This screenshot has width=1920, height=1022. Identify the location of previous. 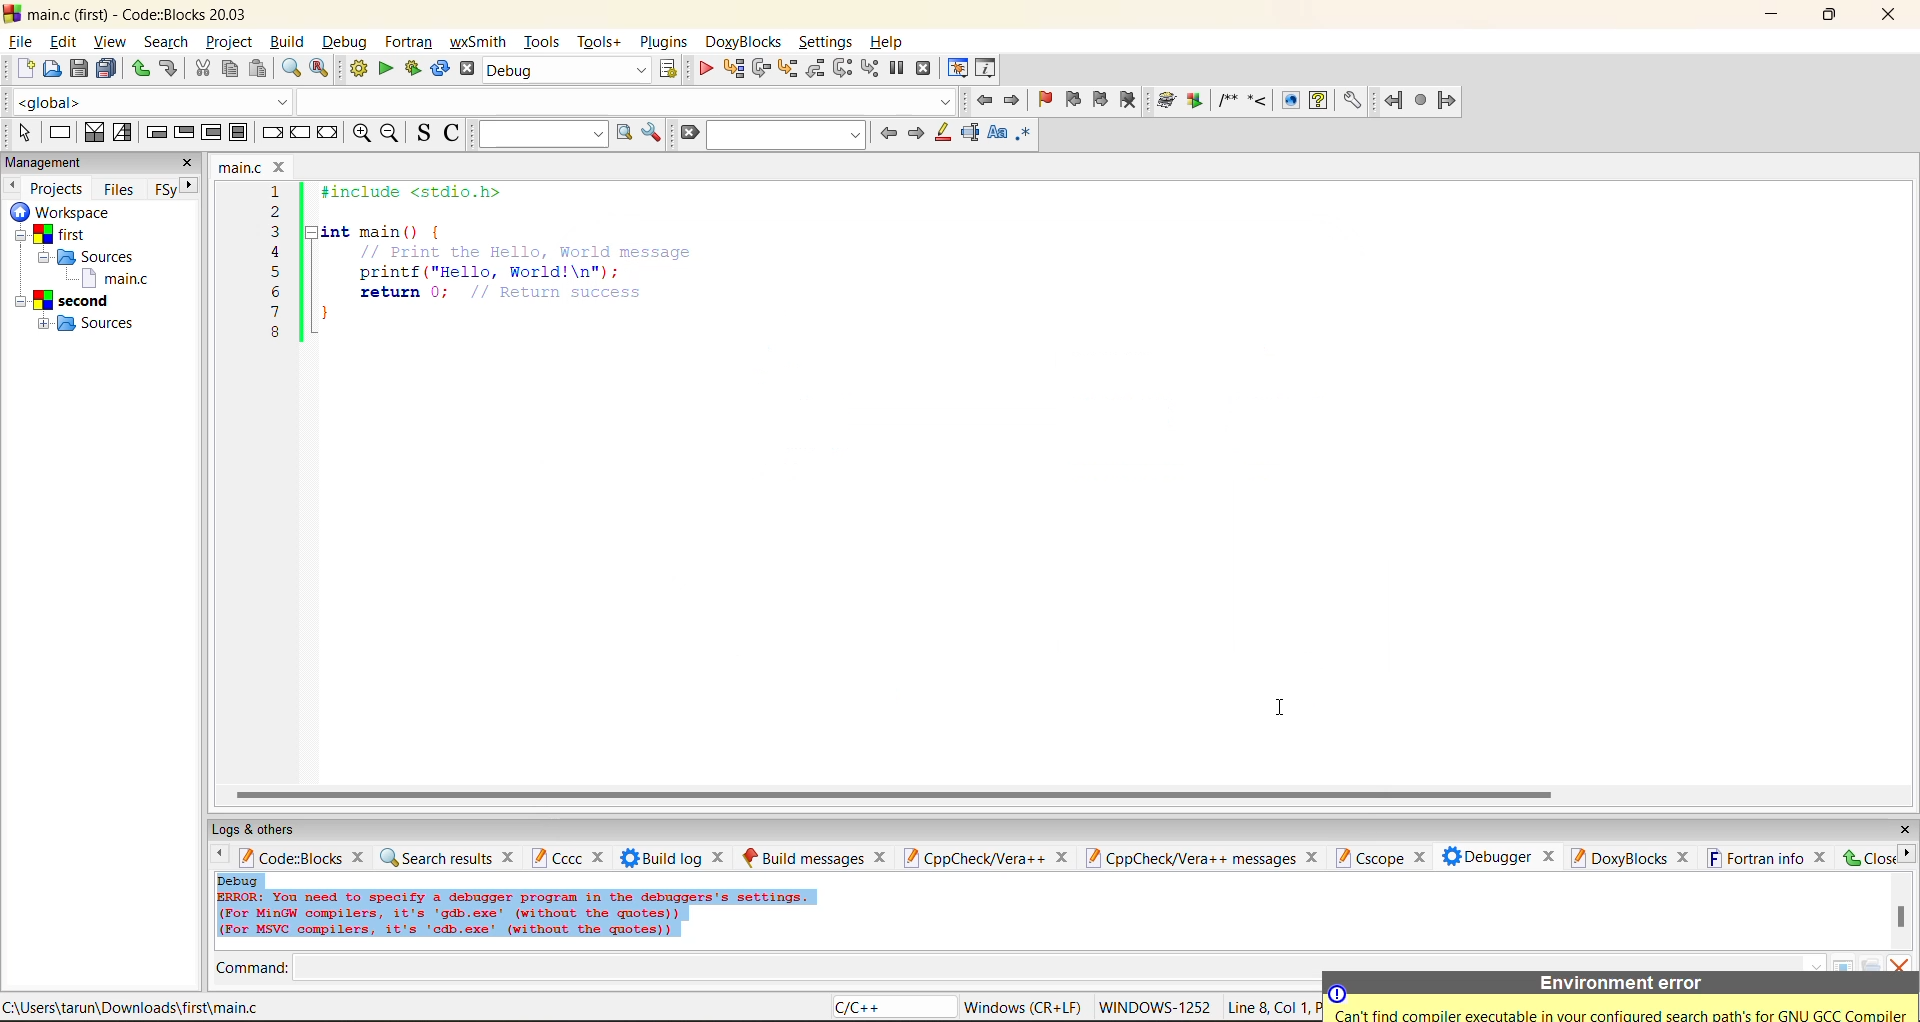
(12, 185).